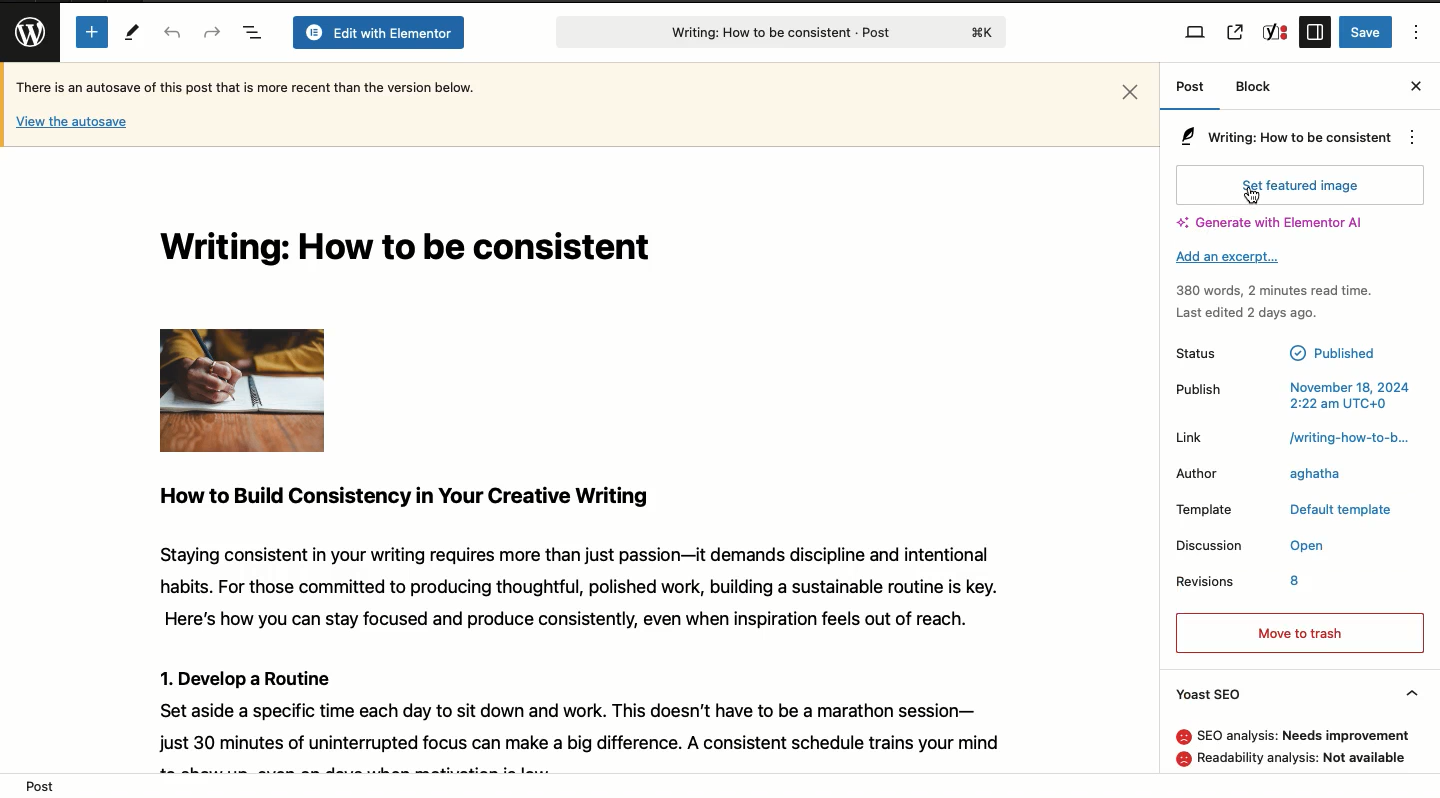  What do you see at coordinates (570, 706) in the screenshot?
I see `1. Develop a Routine
Set aside a specific time each day to sit down and work. This doesn't have to be a marathon session—
just 30 minutes of uninterrupted focus can make a big difference. A consistent schedule trains your mind` at bounding box center [570, 706].